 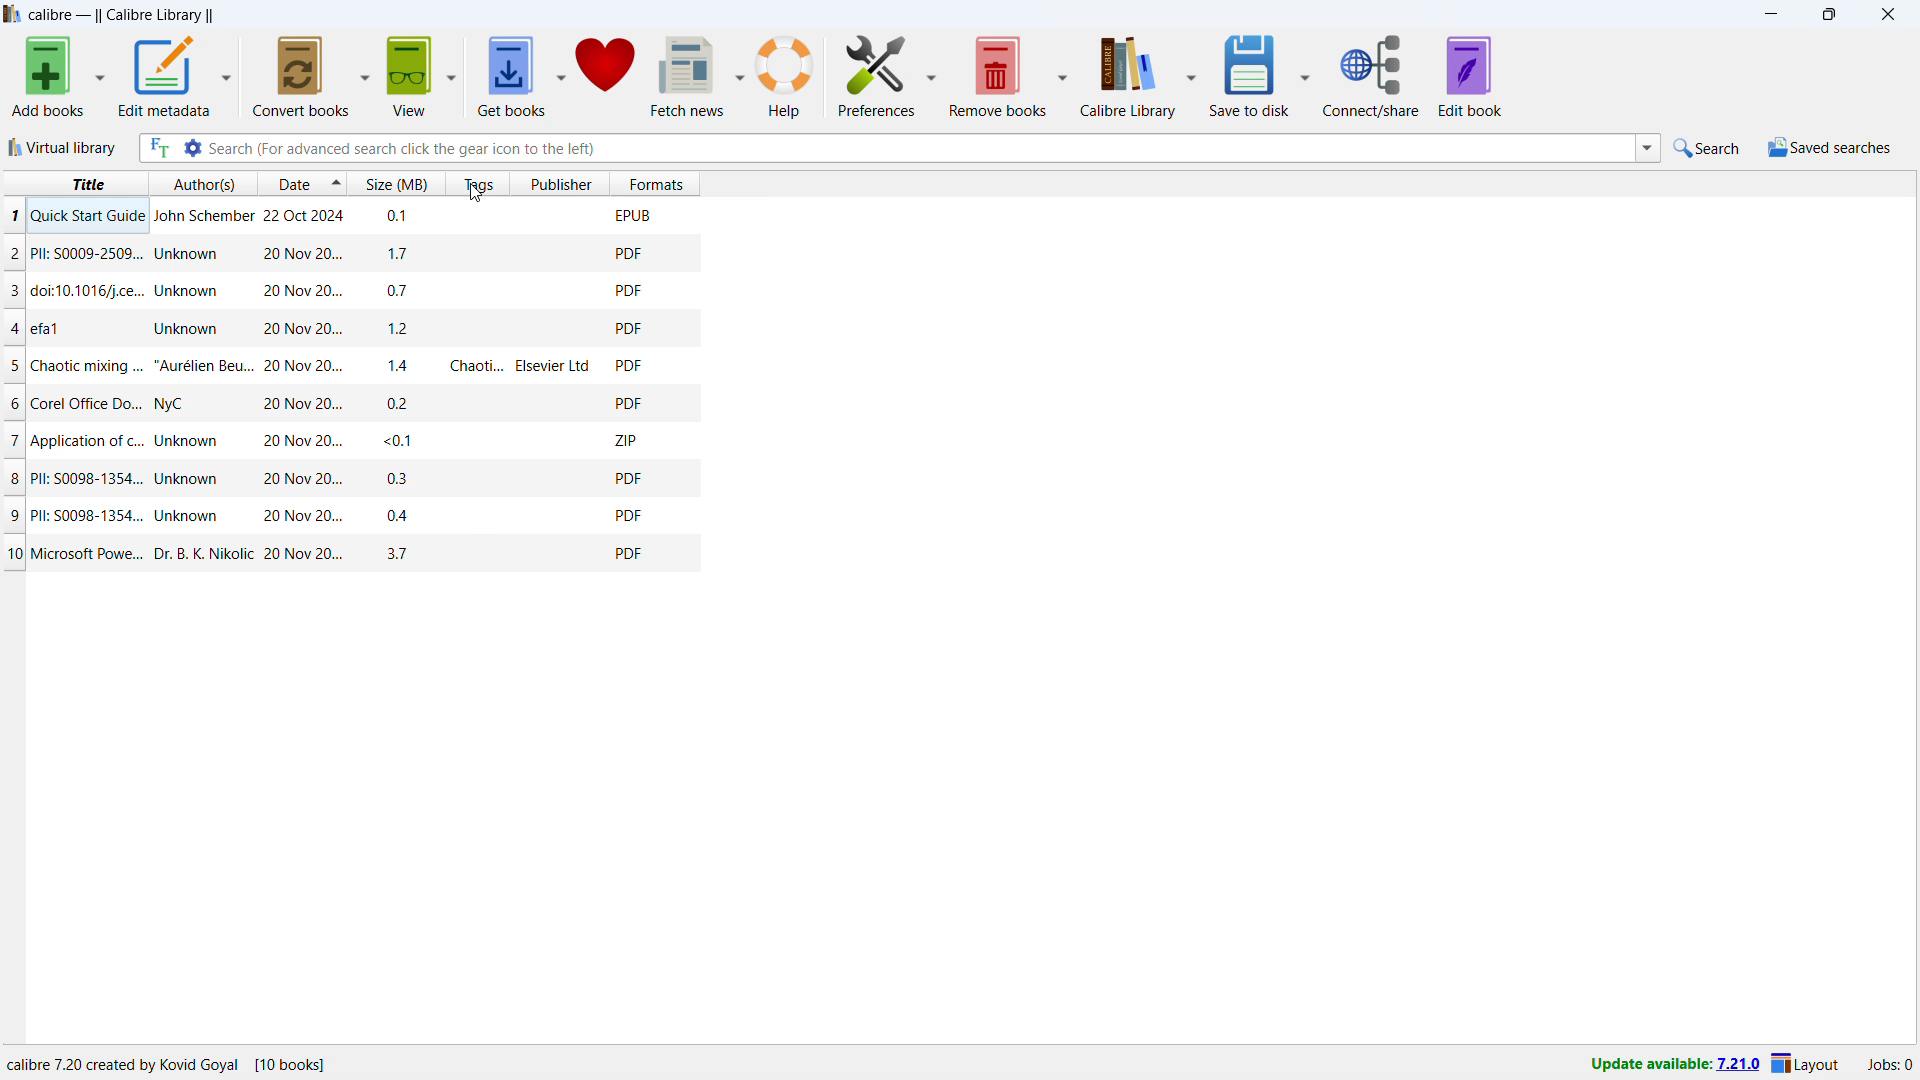 What do you see at coordinates (1826, 15) in the screenshot?
I see `maximize` at bounding box center [1826, 15].